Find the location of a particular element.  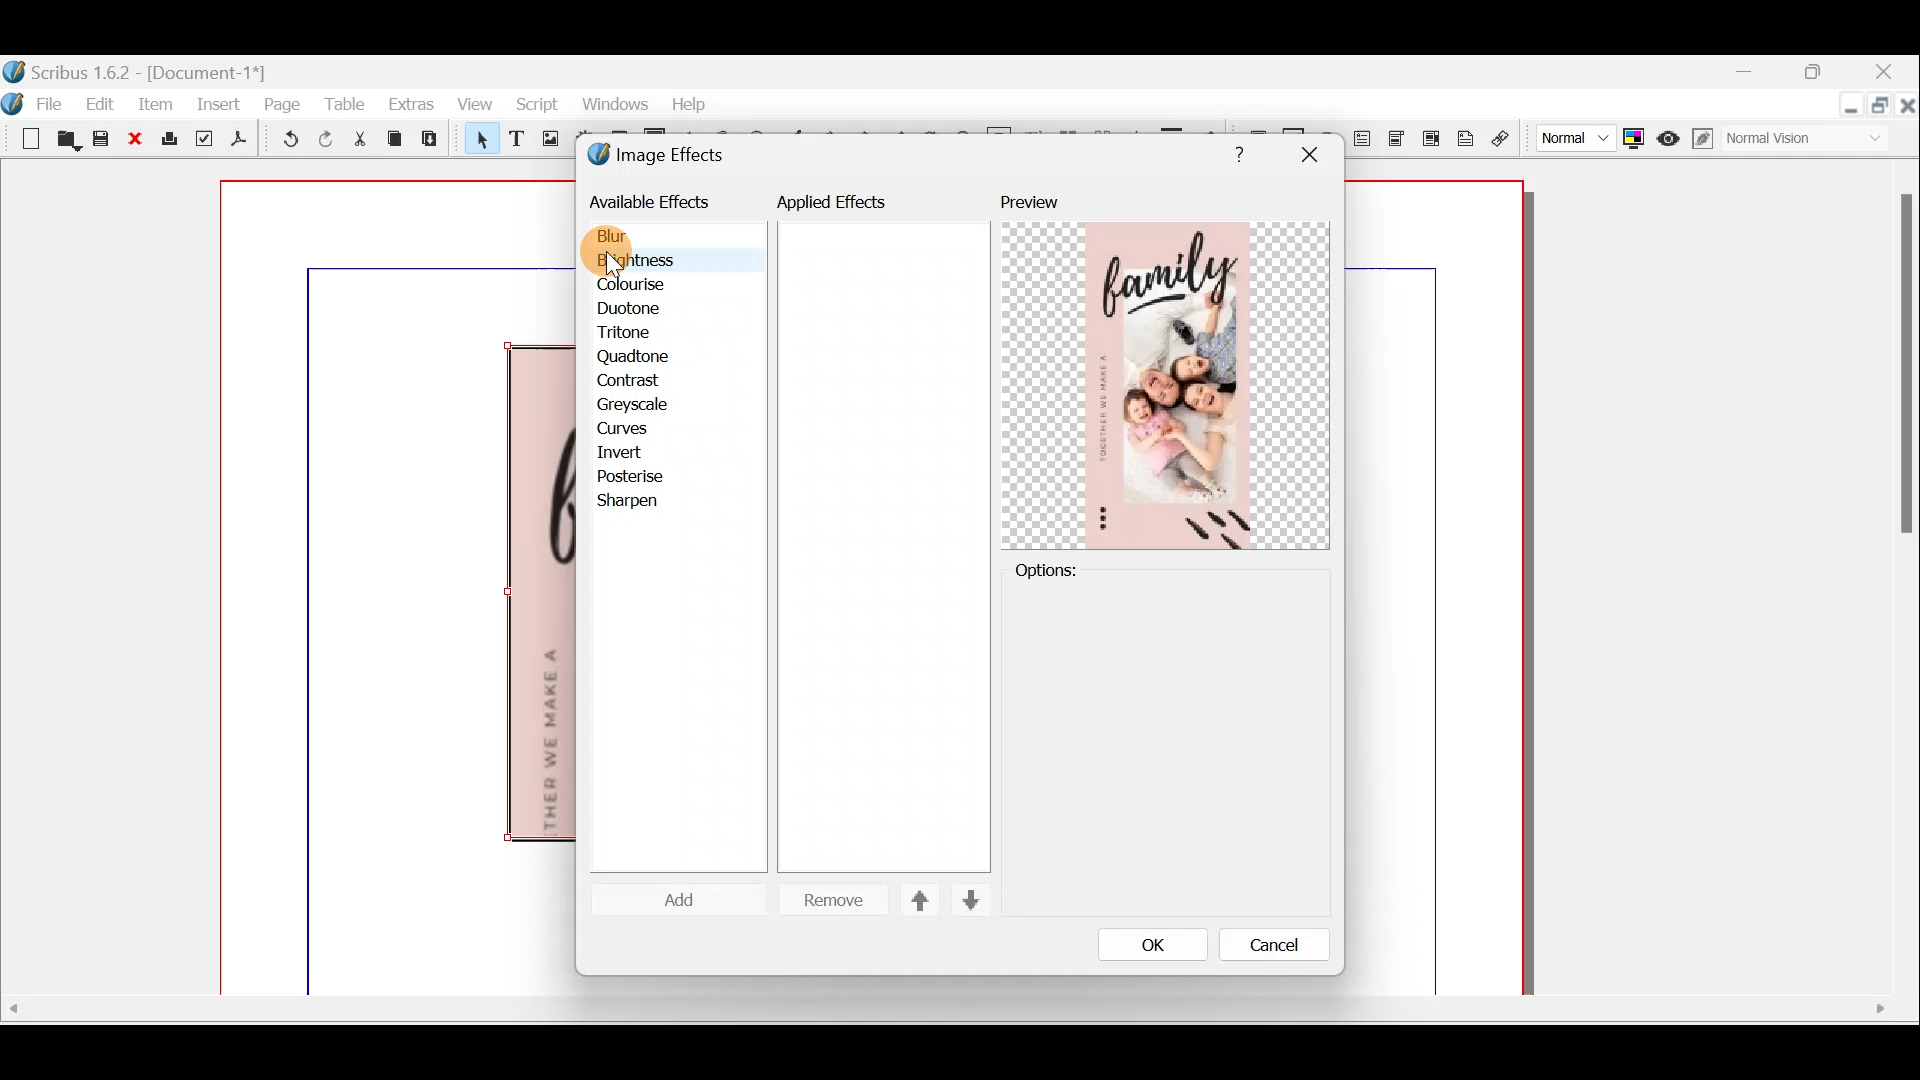

Available effects is located at coordinates (653, 200).